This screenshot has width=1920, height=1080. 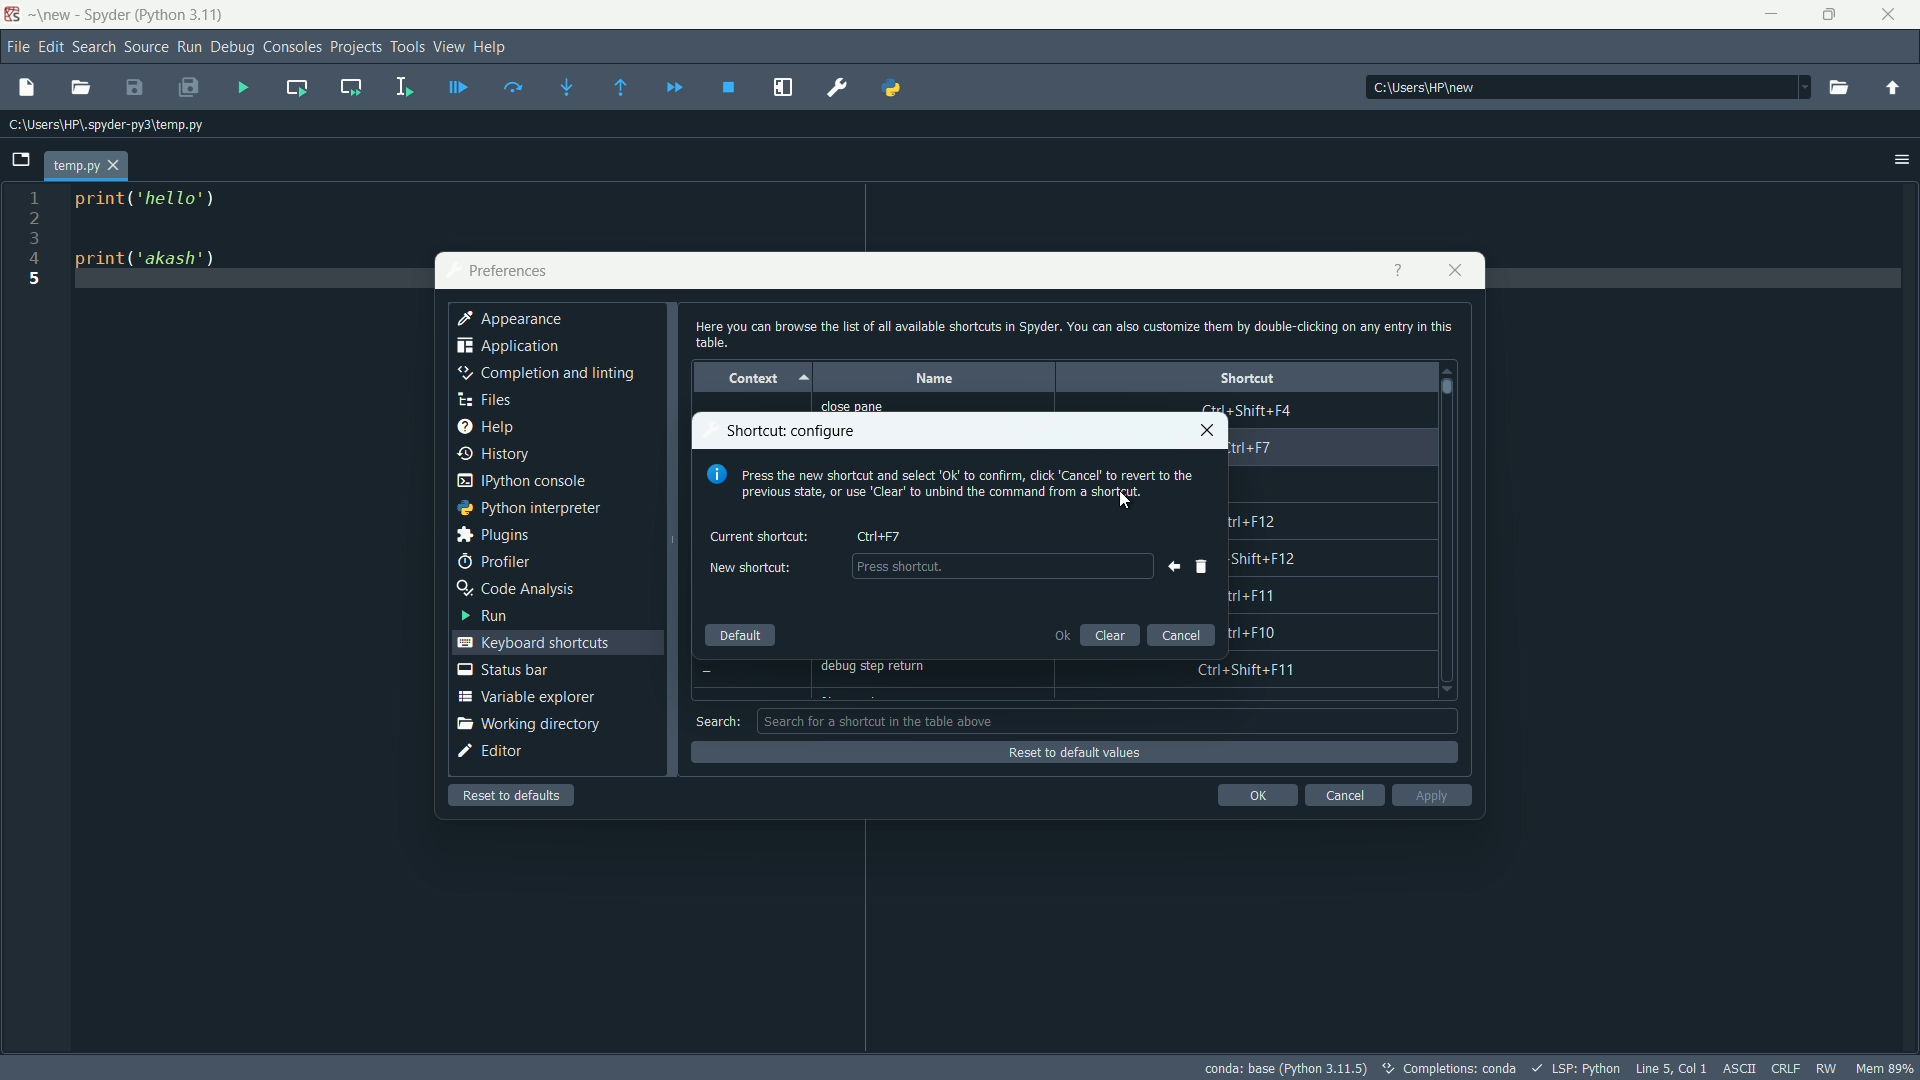 I want to click on default, so click(x=741, y=636).